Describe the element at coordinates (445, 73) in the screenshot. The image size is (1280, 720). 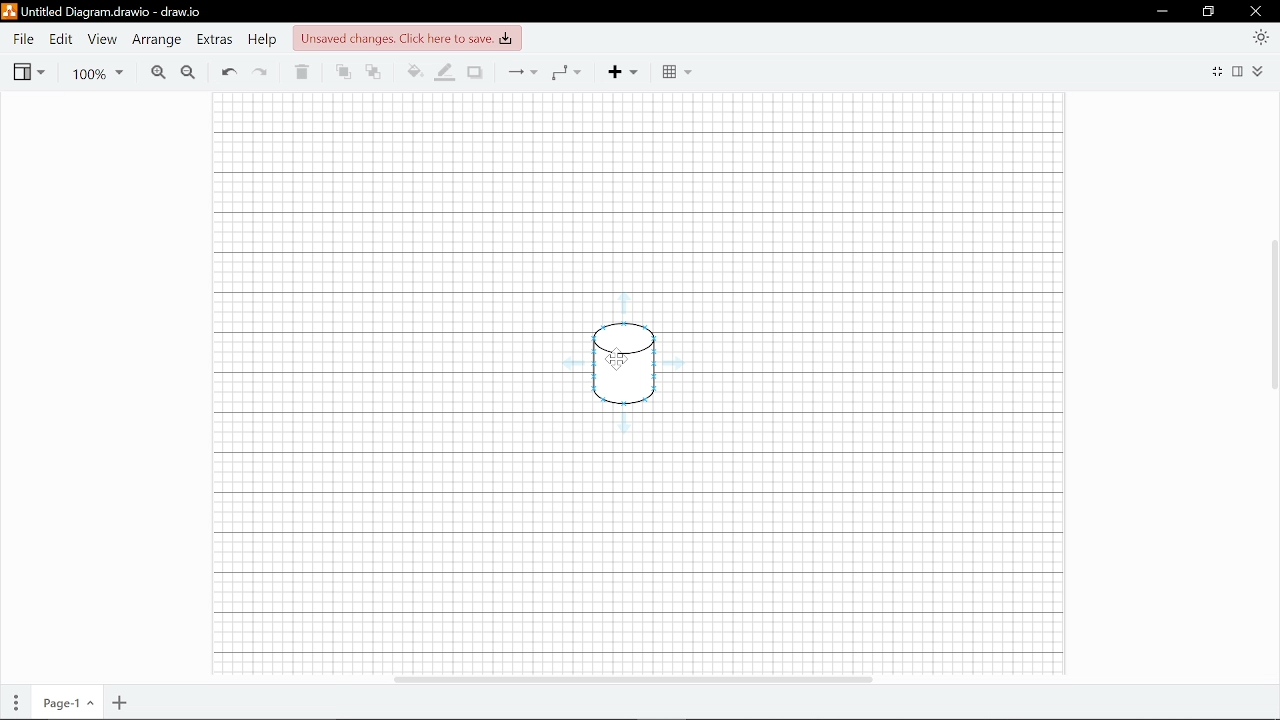
I see `Fill line` at that location.